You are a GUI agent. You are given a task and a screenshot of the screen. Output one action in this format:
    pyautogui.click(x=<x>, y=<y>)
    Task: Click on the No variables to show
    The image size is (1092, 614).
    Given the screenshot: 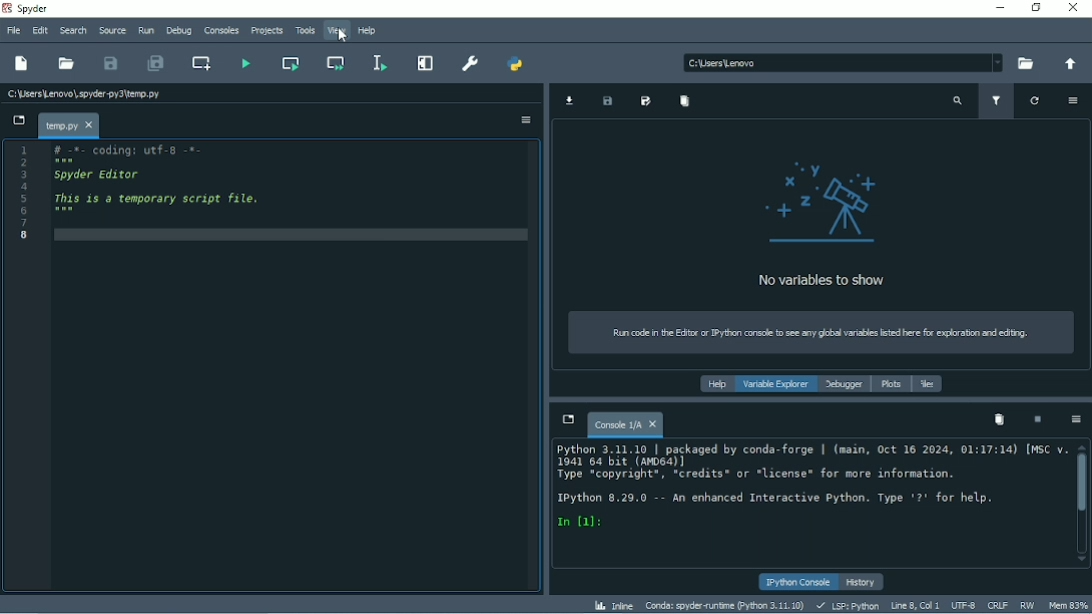 What is the action you would take?
    pyautogui.click(x=820, y=223)
    